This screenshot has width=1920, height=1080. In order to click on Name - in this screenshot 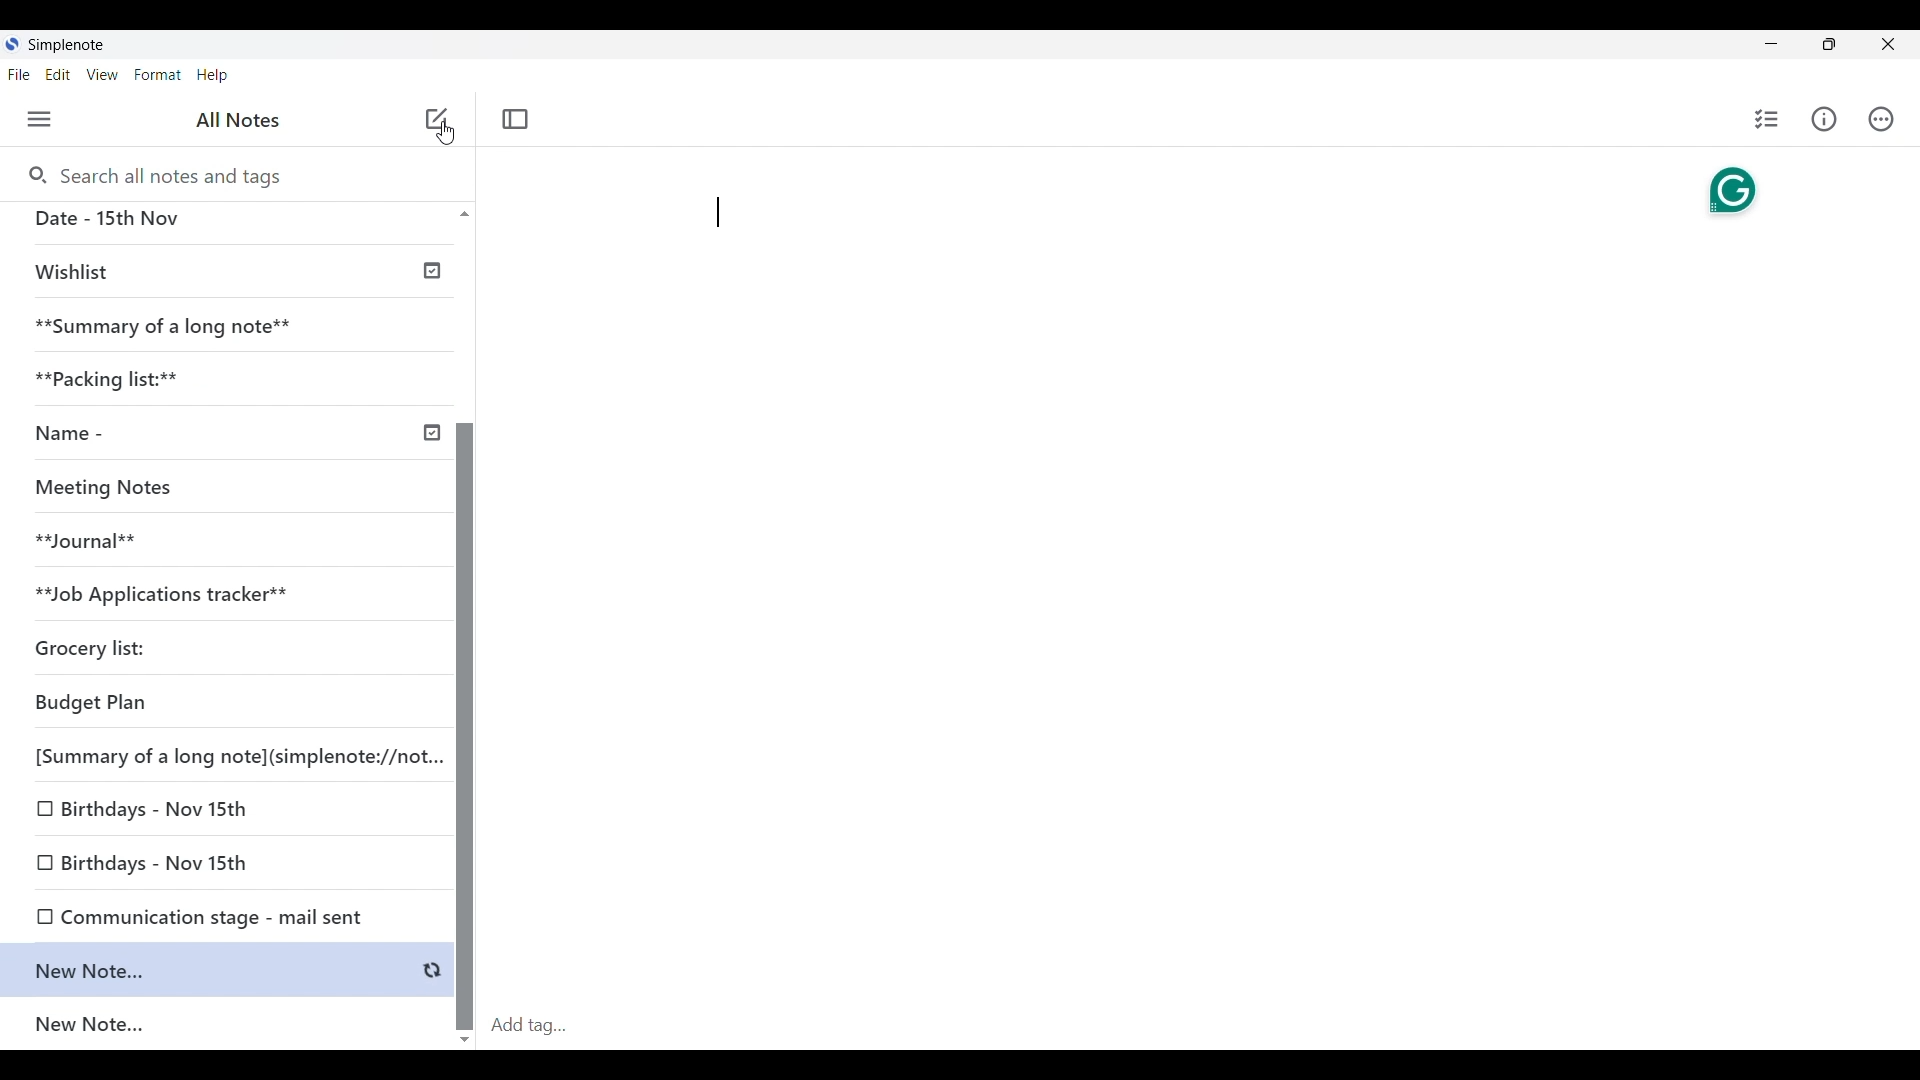, I will do `click(234, 433)`.